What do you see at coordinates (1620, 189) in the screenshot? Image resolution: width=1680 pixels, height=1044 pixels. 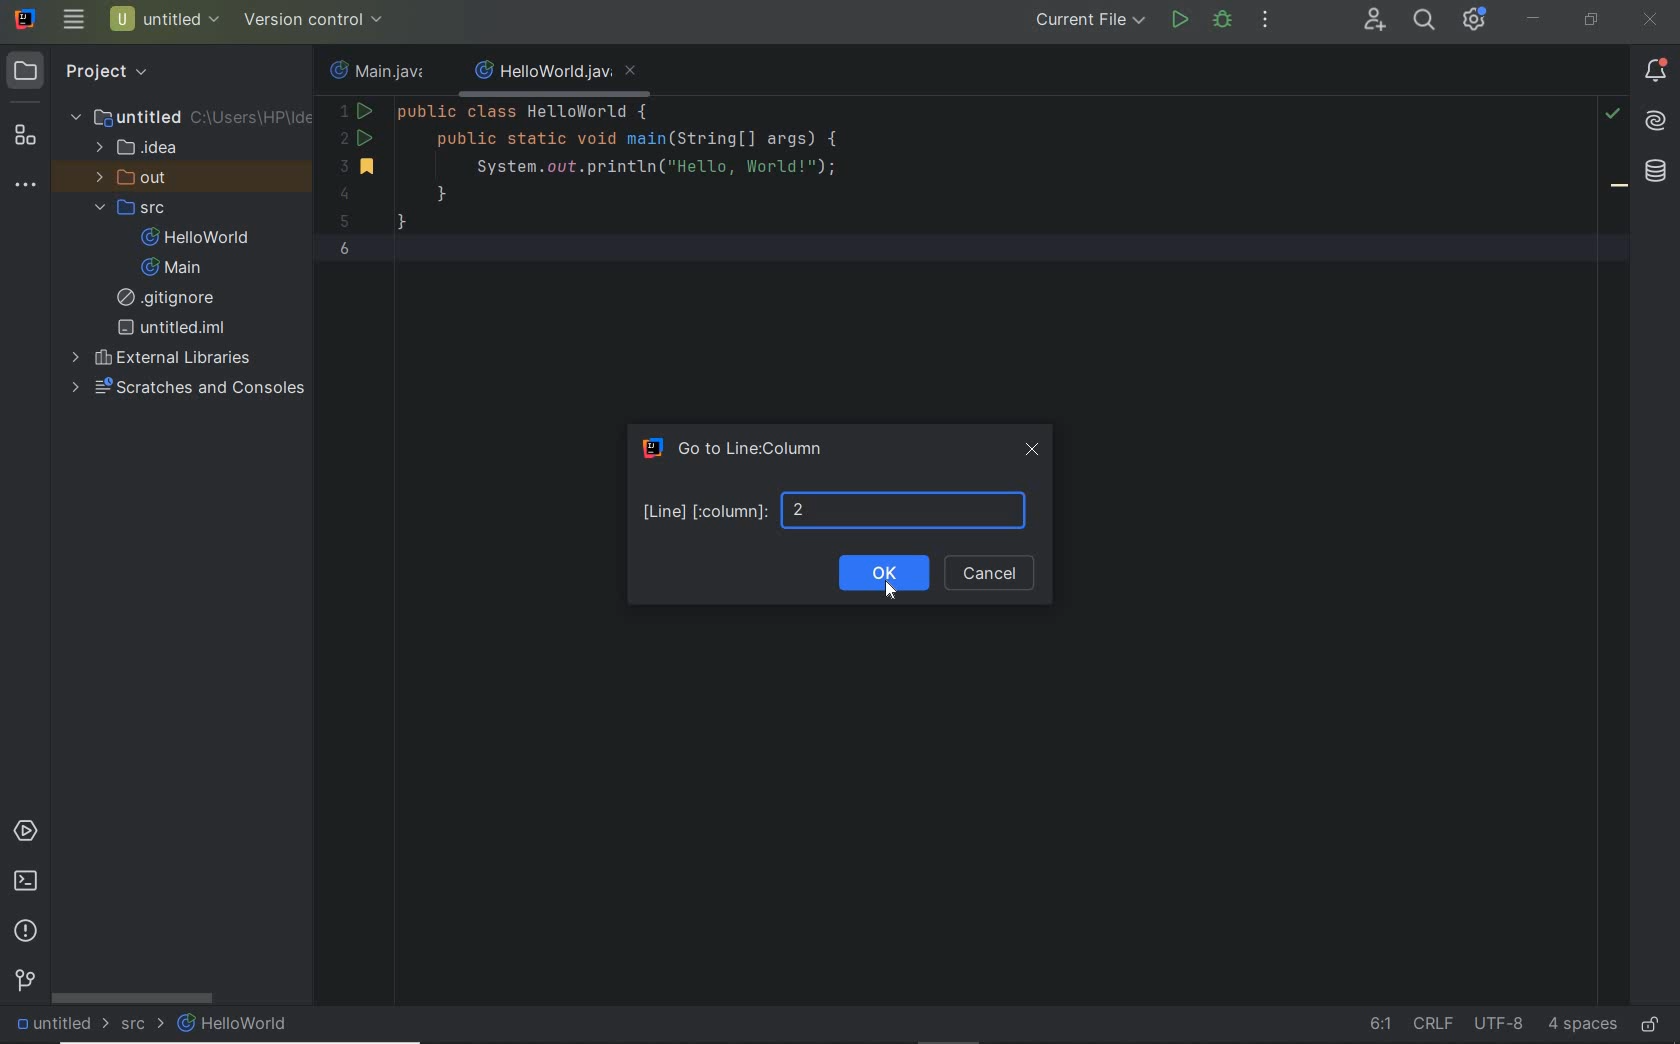 I see `bookmark` at bounding box center [1620, 189].